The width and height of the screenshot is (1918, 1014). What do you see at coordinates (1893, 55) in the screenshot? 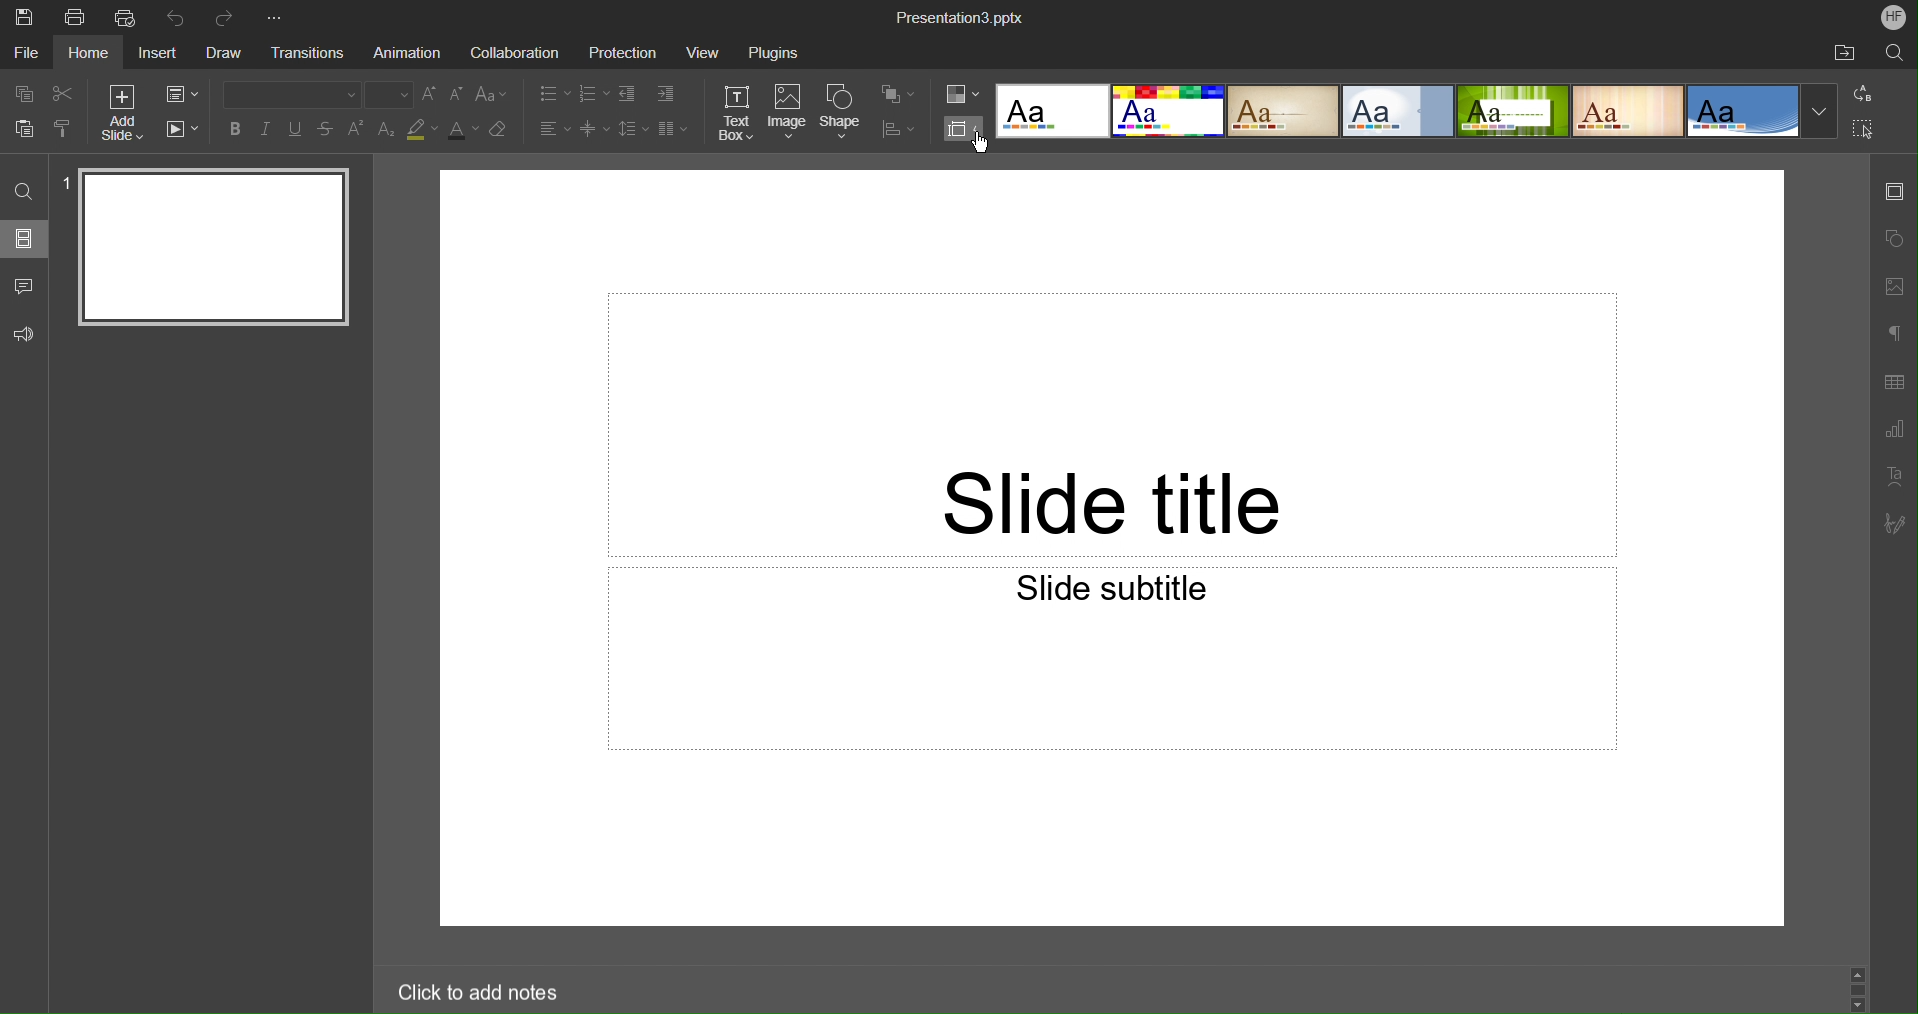
I see `Search` at bounding box center [1893, 55].